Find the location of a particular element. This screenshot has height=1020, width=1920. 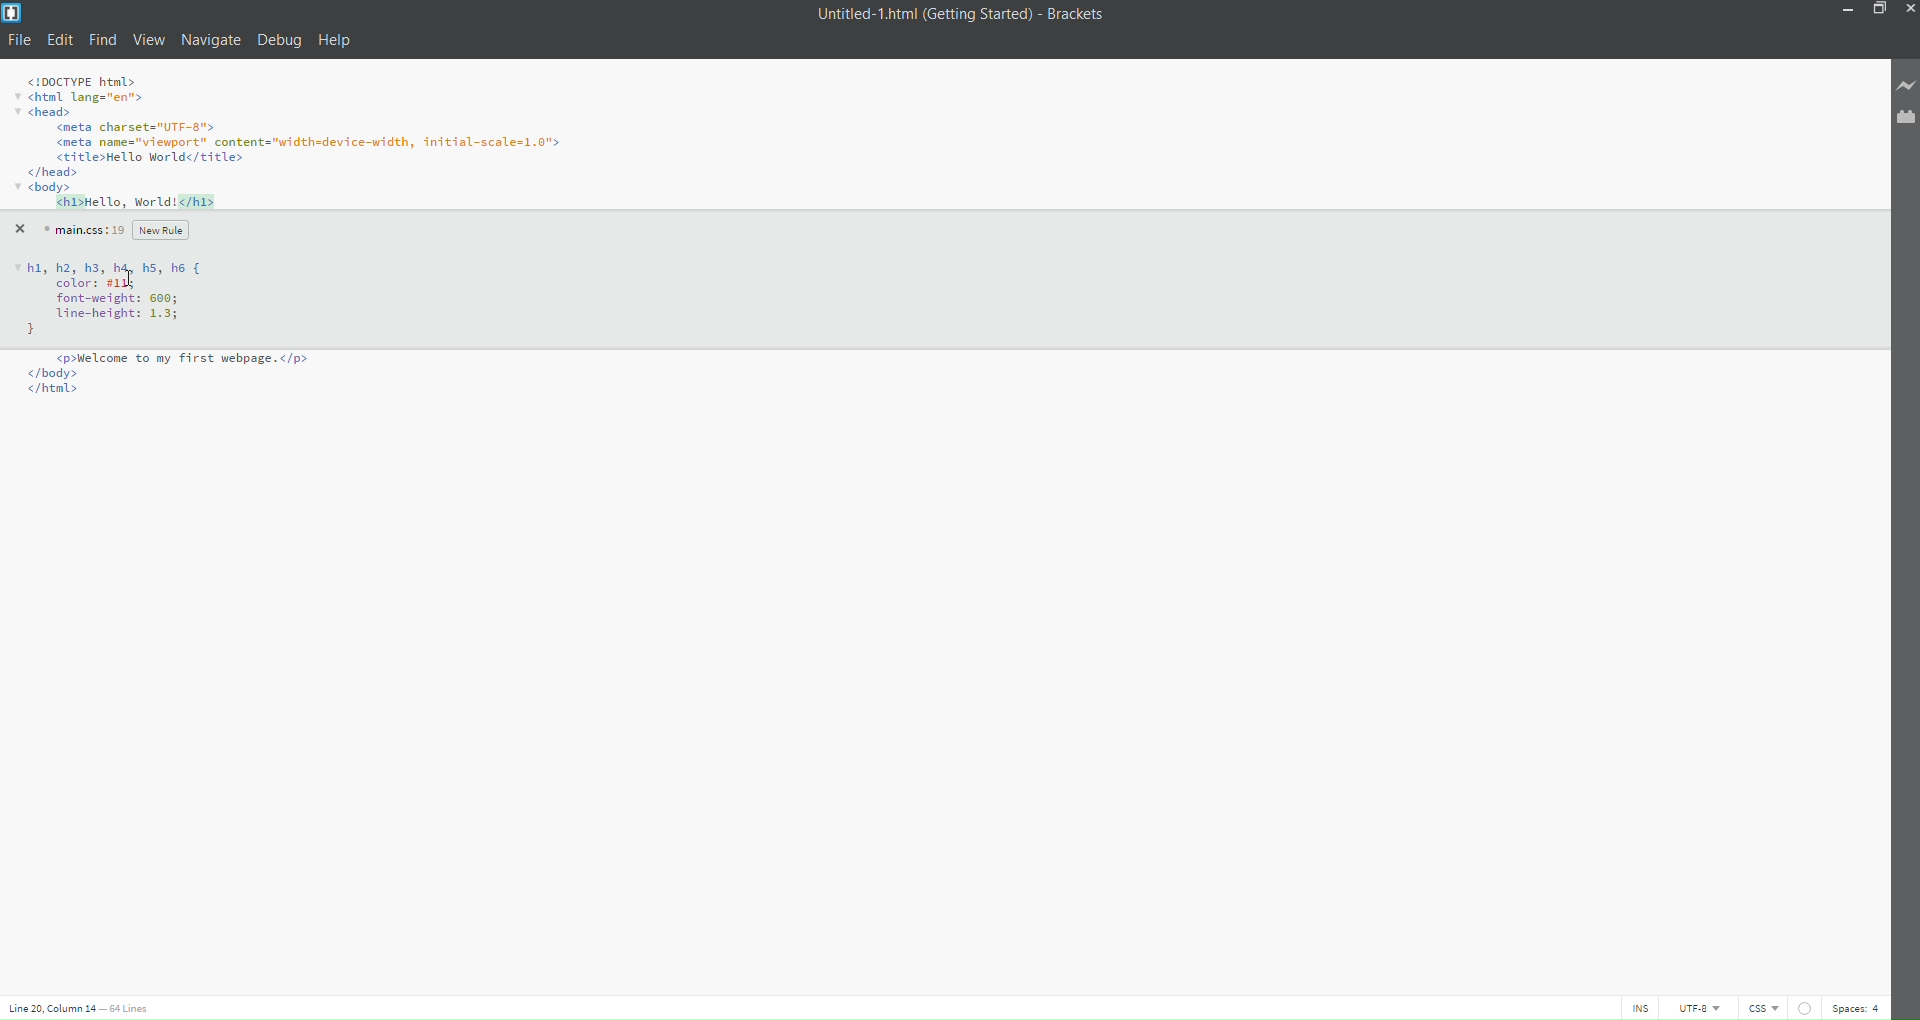

help is located at coordinates (338, 41).